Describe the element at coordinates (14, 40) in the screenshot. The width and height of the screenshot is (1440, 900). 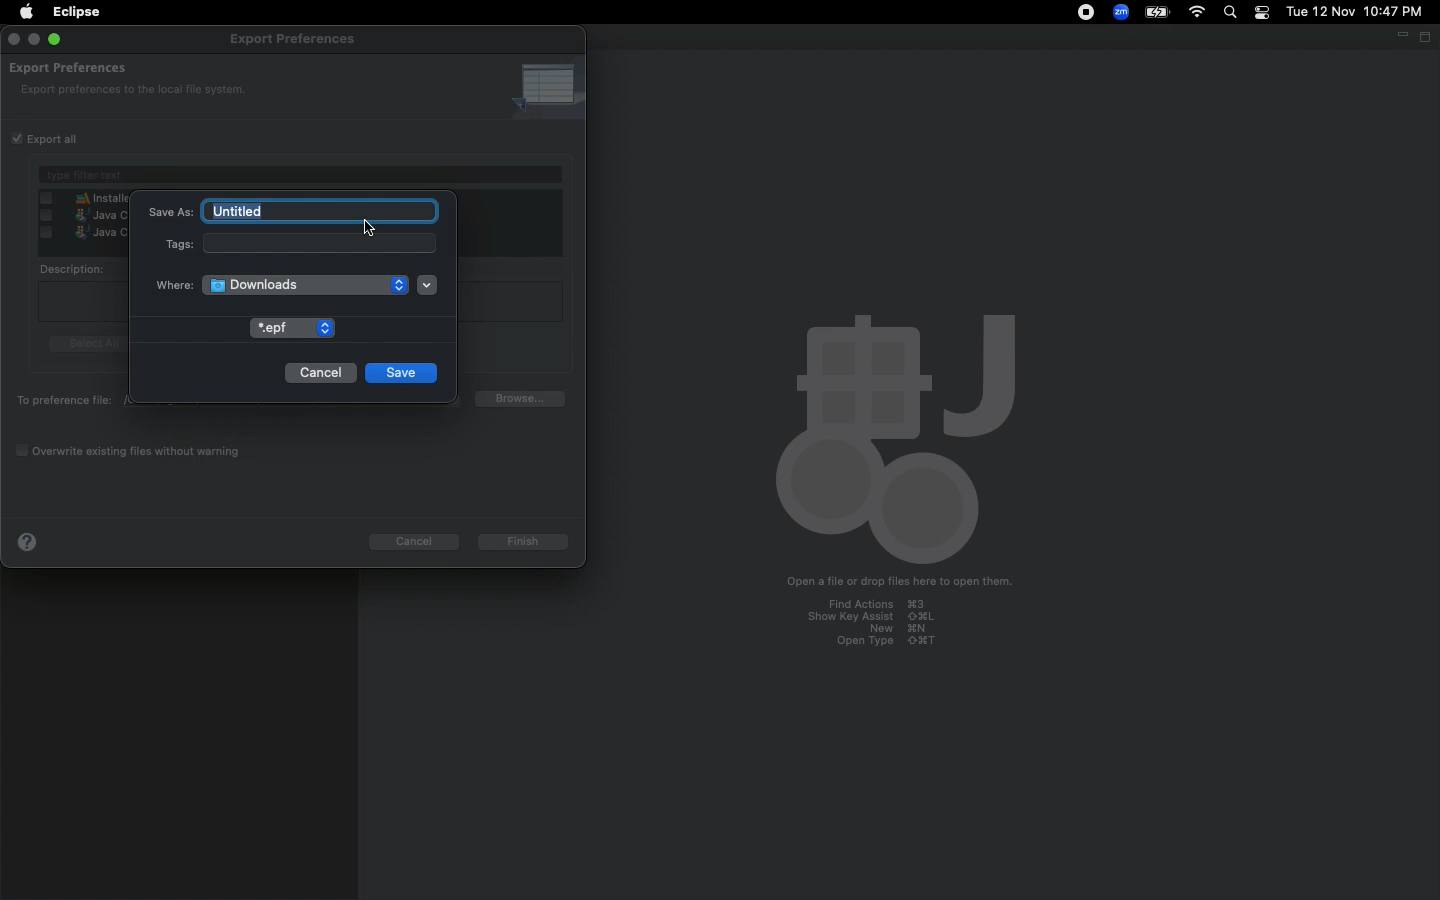
I see `Close` at that location.